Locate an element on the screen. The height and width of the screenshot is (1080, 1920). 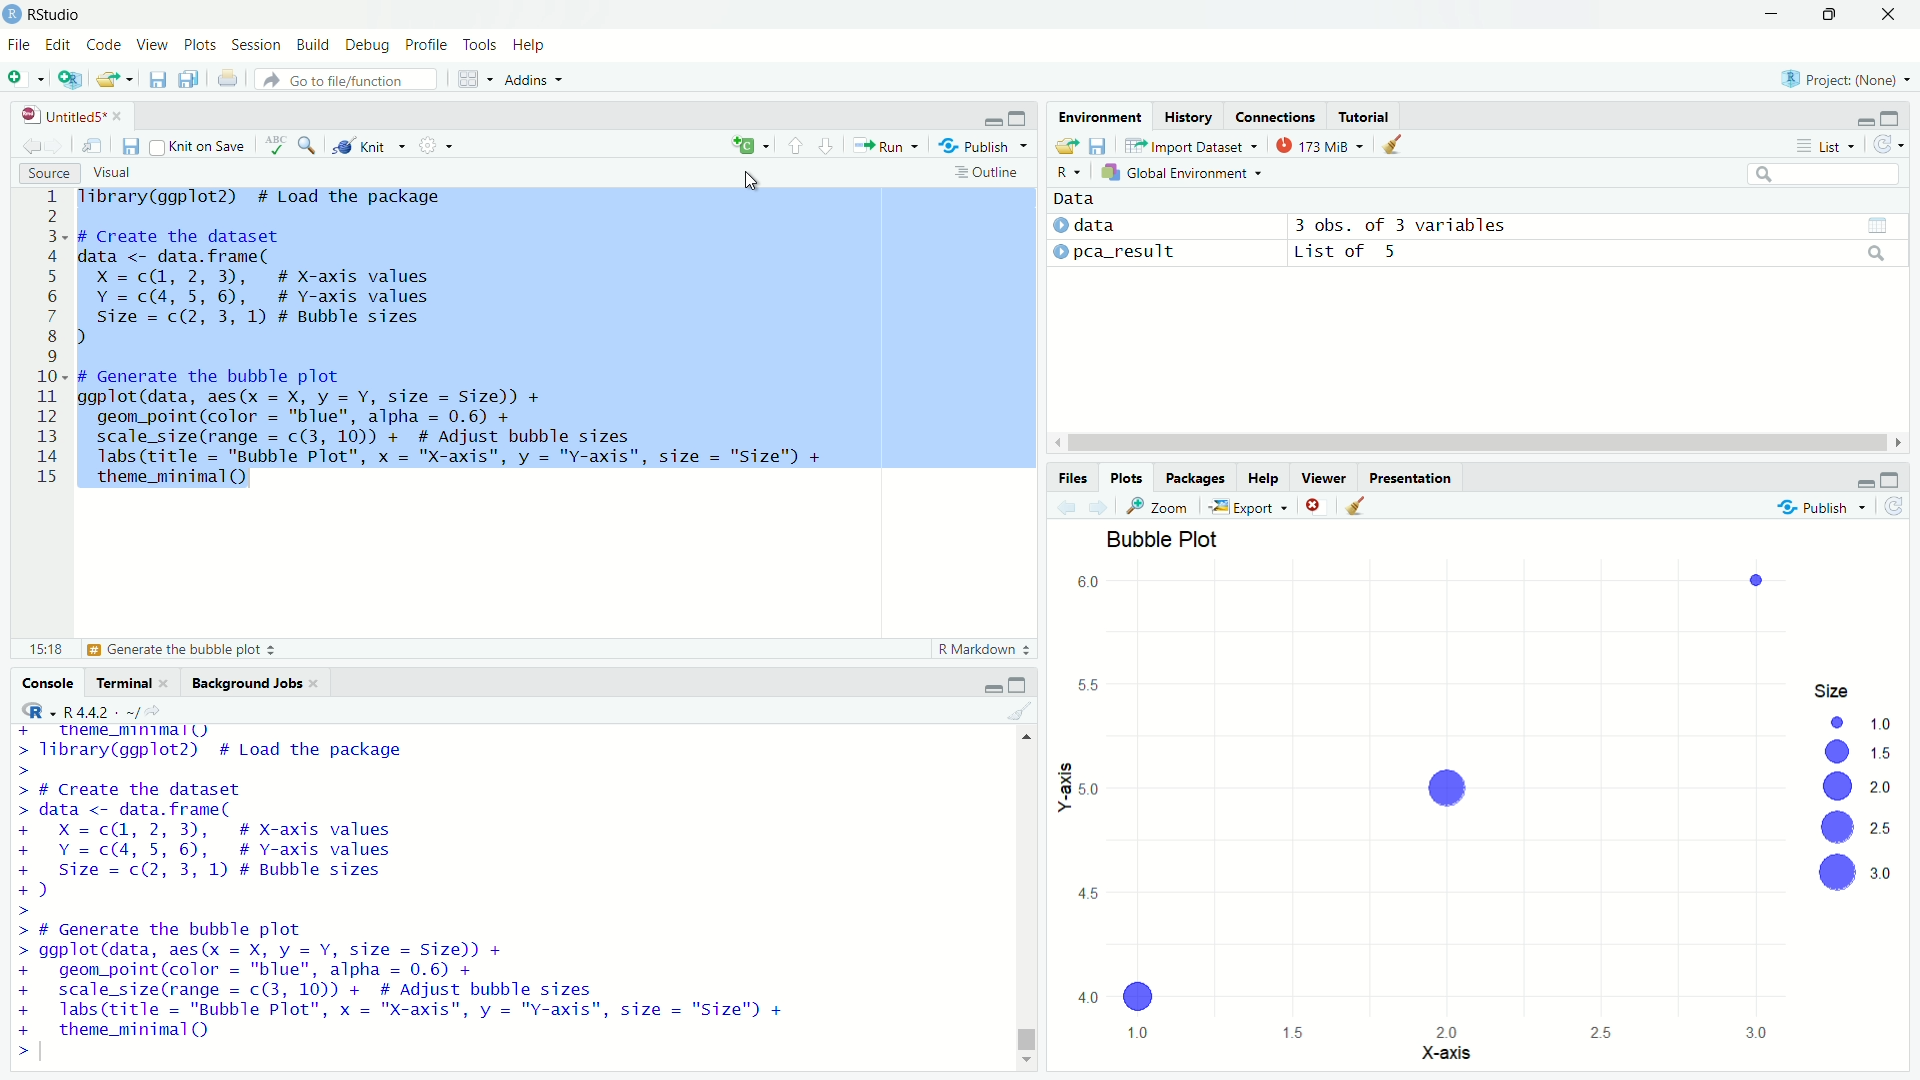
print current file is located at coordinates (228, 78).